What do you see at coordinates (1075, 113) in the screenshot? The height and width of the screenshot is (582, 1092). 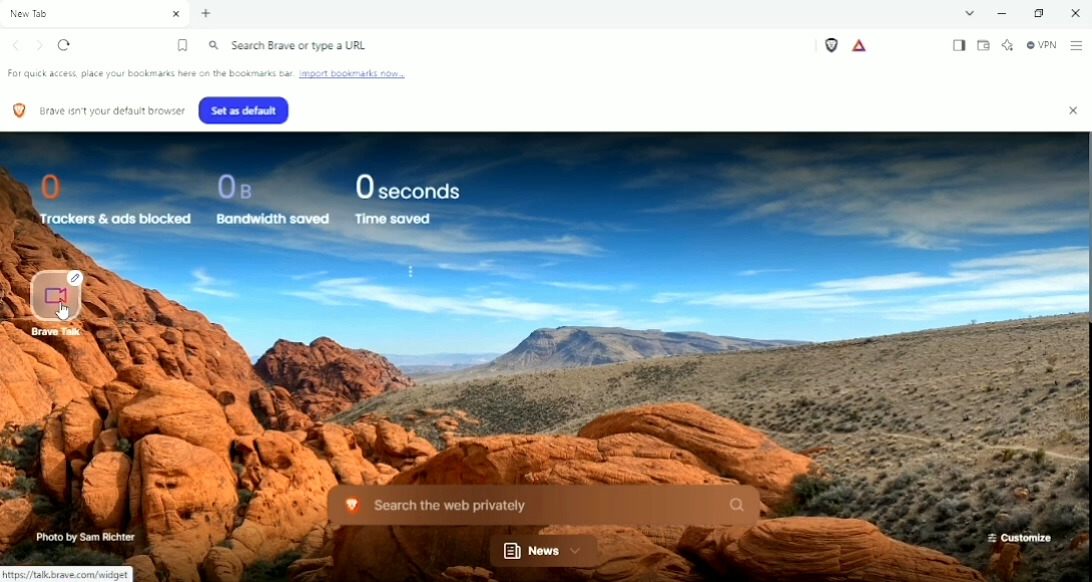 I see `Close` at bounding box center [1075, 113].